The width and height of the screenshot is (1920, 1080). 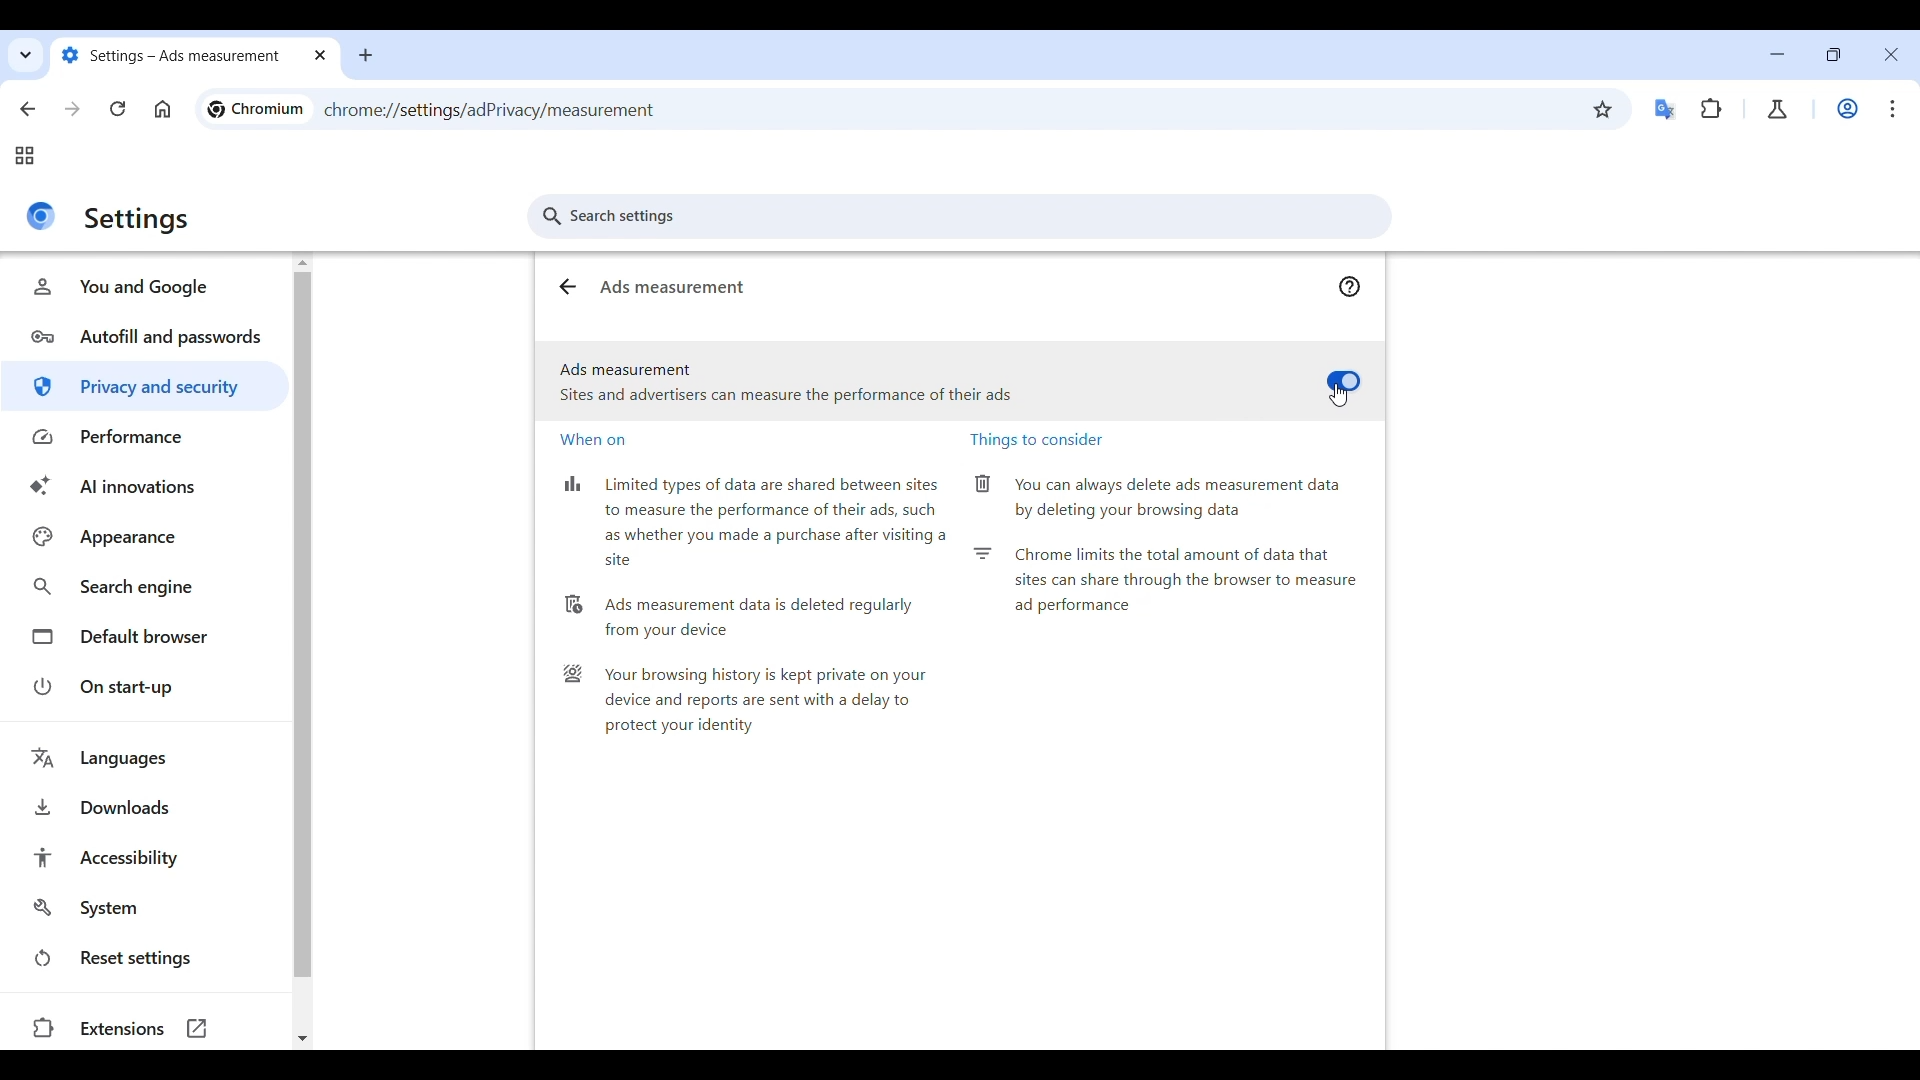 What do you see at coordinates (145, 907) in the screenshot?
I see `System` at bounding box center [145, 907].